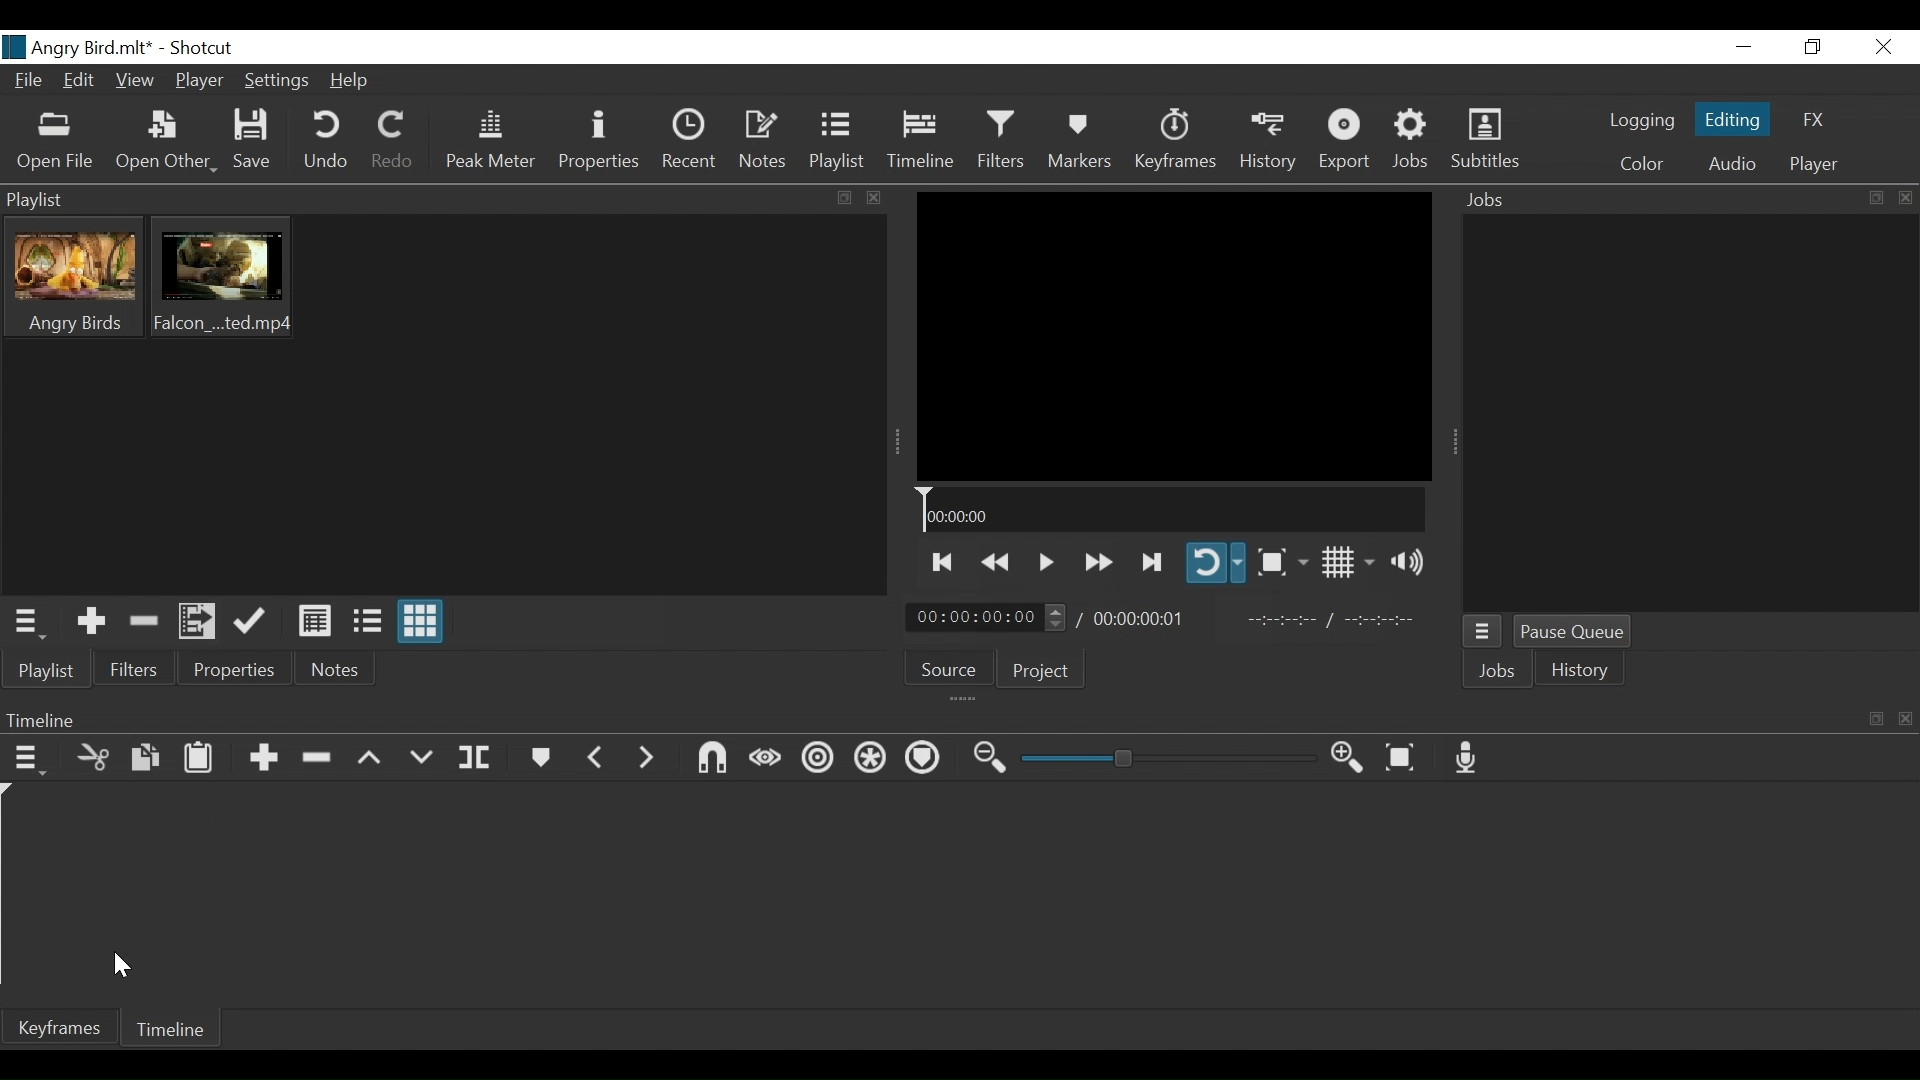  Describe the element at coordinates (239, 670) in the screenshot. I see `Properties` at that location.